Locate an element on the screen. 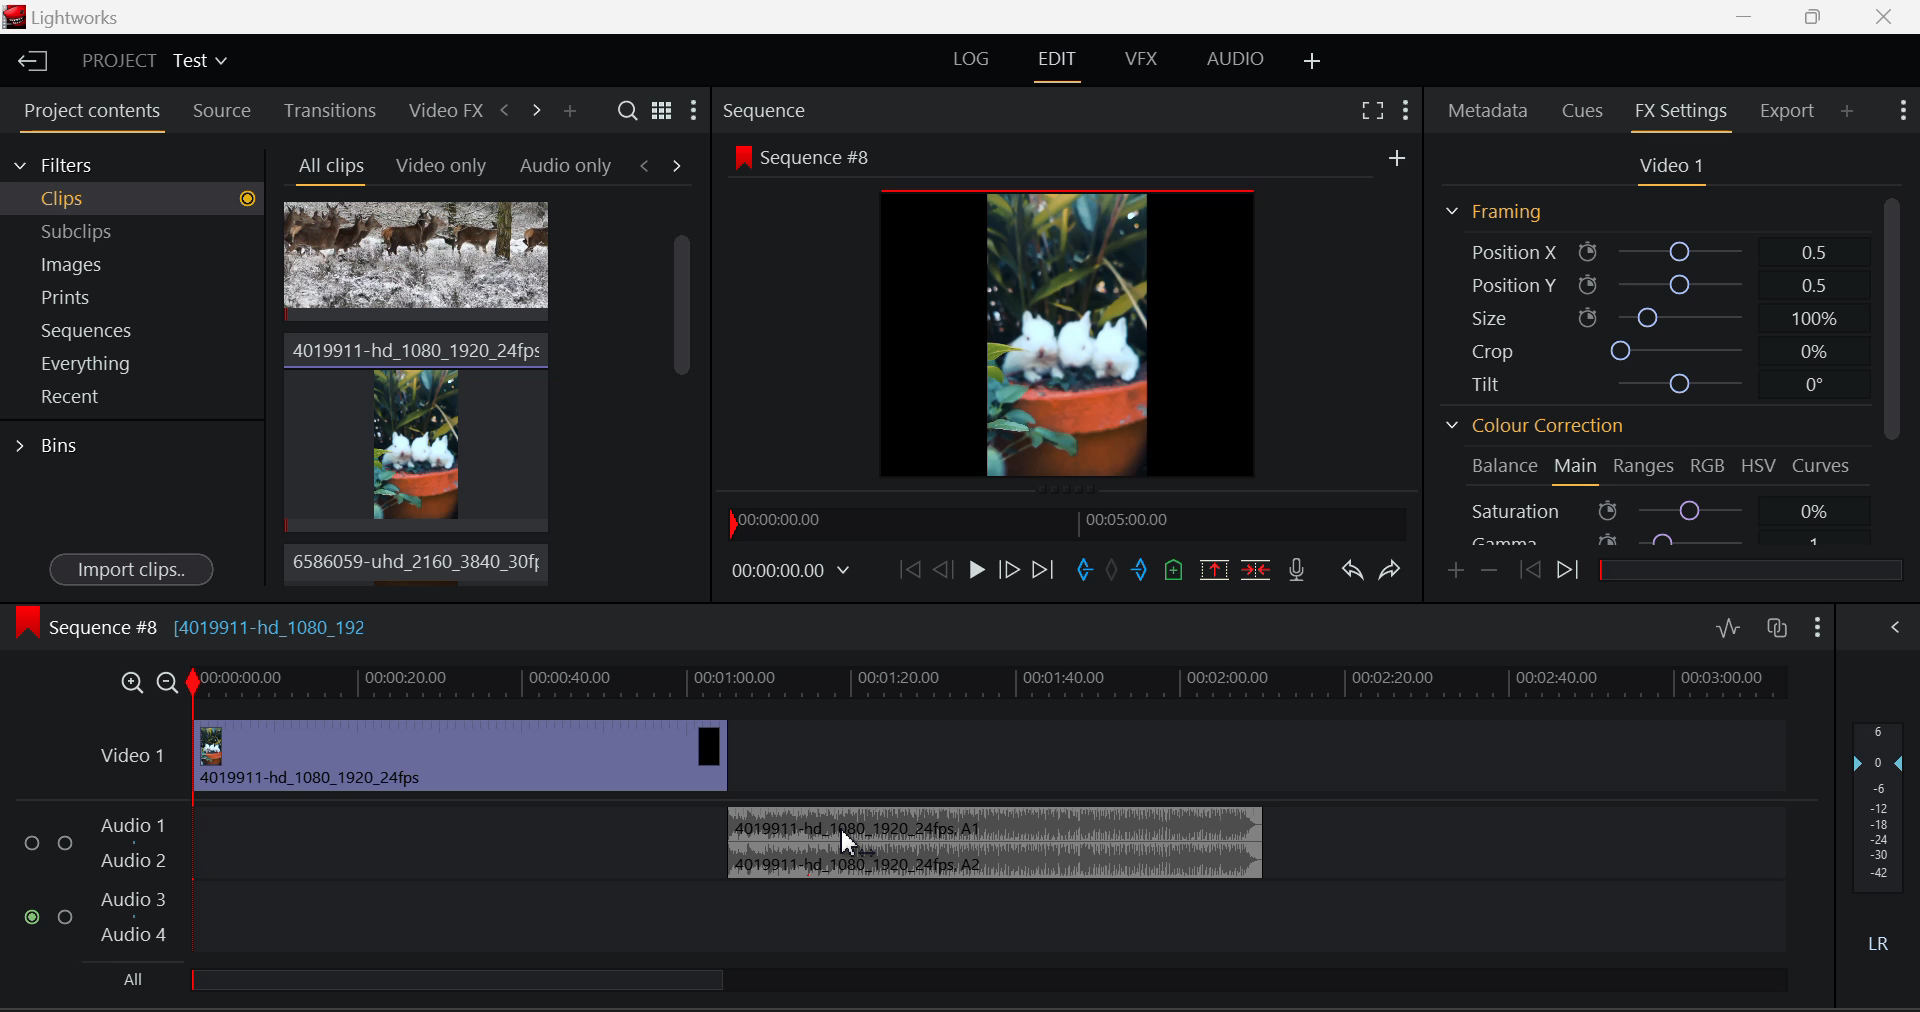 The width and height of the screenshot is (1920, 1012). Toggle auto track sync is located at coordinates (1777, 629).